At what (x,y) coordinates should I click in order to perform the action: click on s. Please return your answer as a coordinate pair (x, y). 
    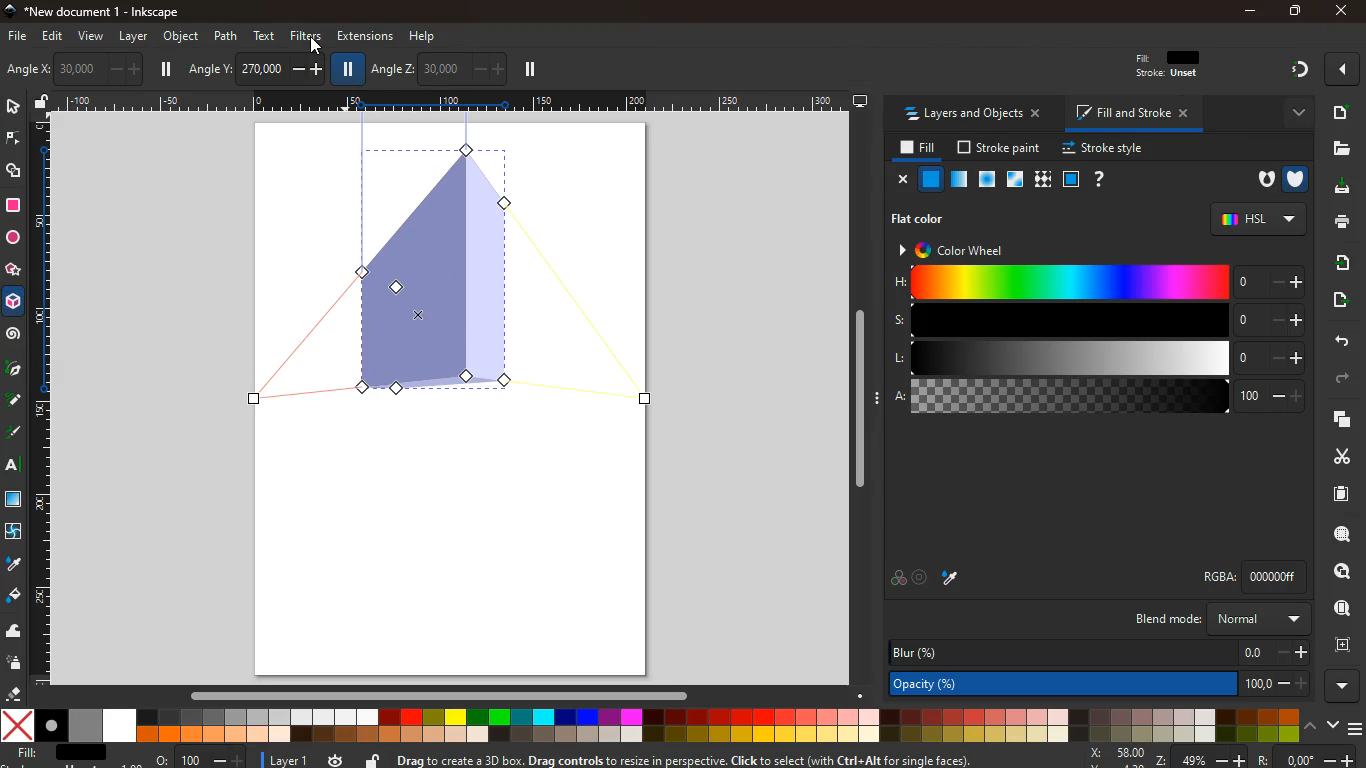
    Looking at the image, I should click on (1097, 321).